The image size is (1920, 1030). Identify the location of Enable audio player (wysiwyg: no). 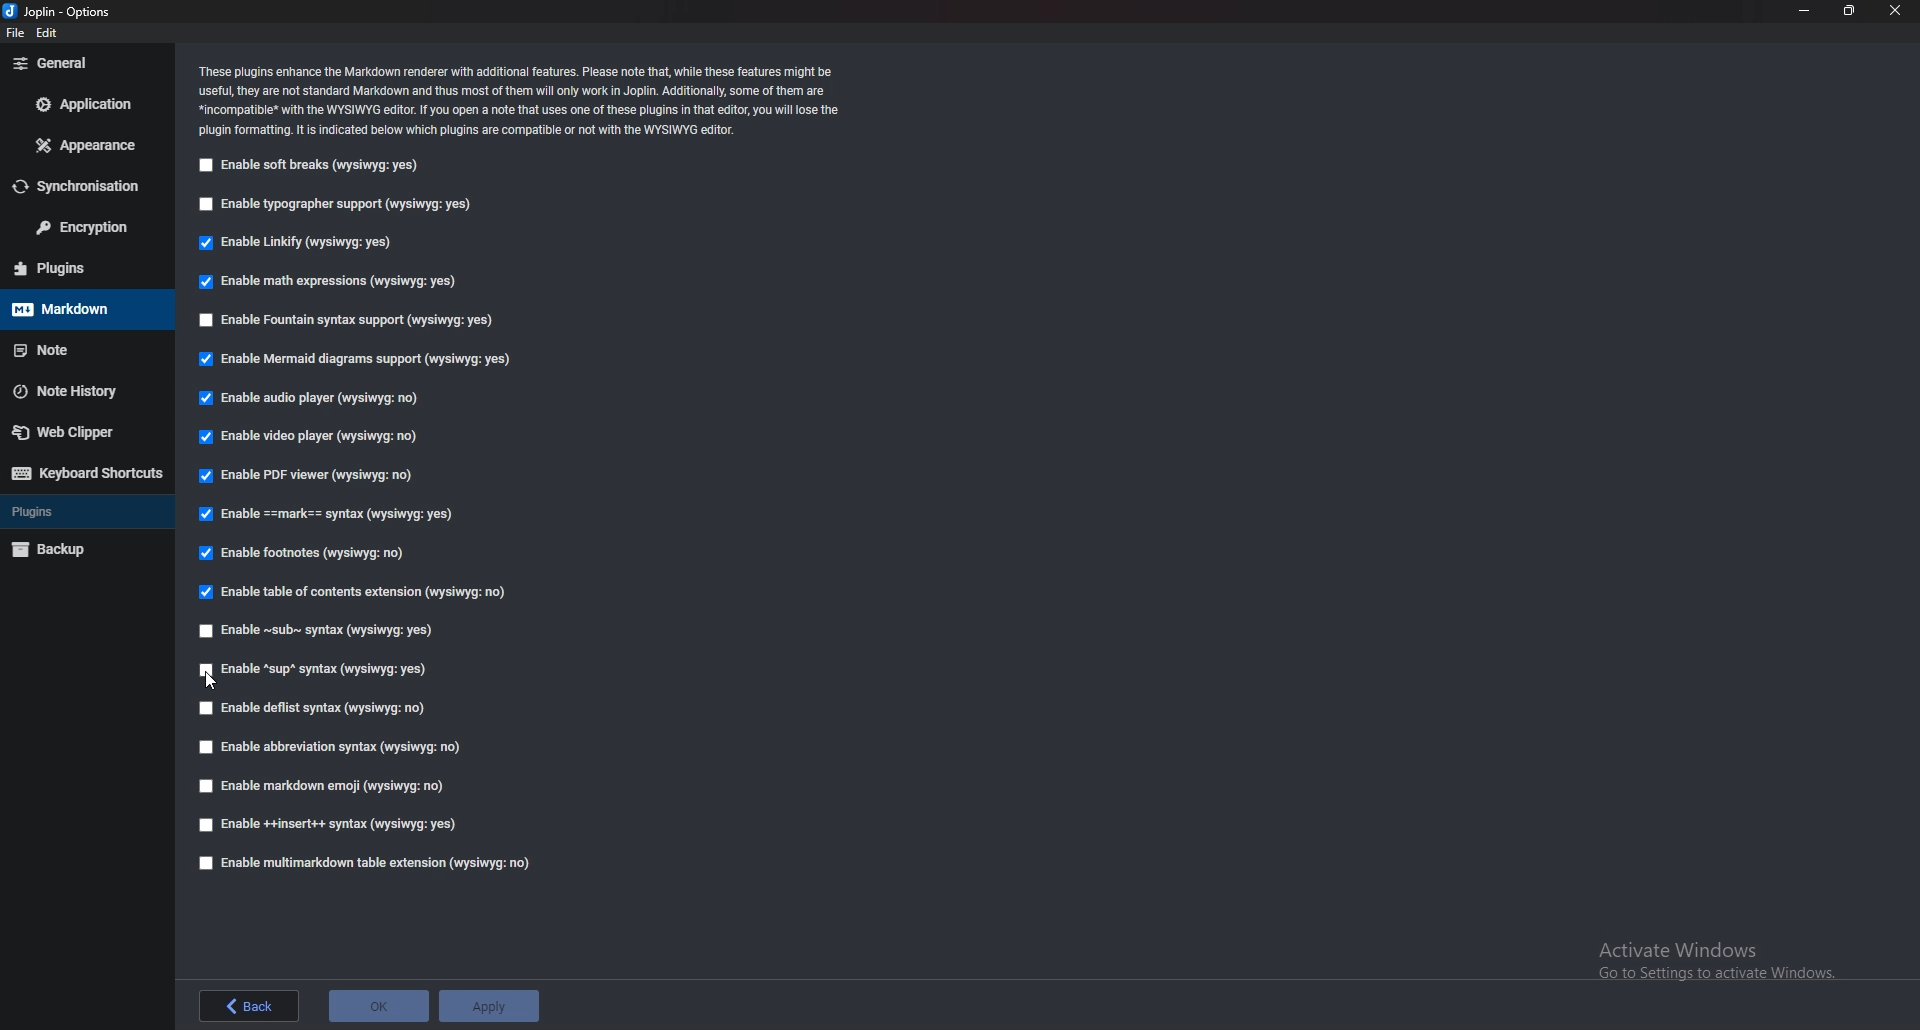
(316, 397).